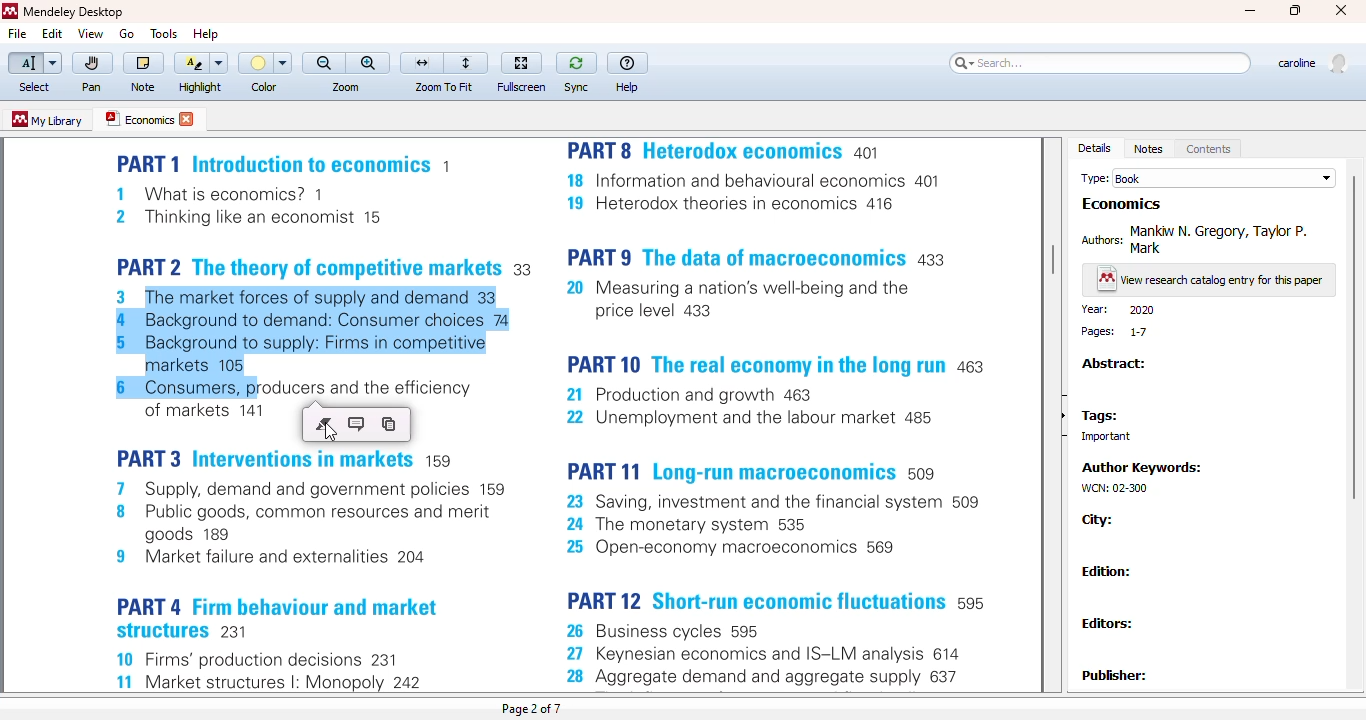 The height and width of the screenshot is (720, 1366). Describe the element at coordinates (16, 34) in the screenshot. I see `file` at that location.